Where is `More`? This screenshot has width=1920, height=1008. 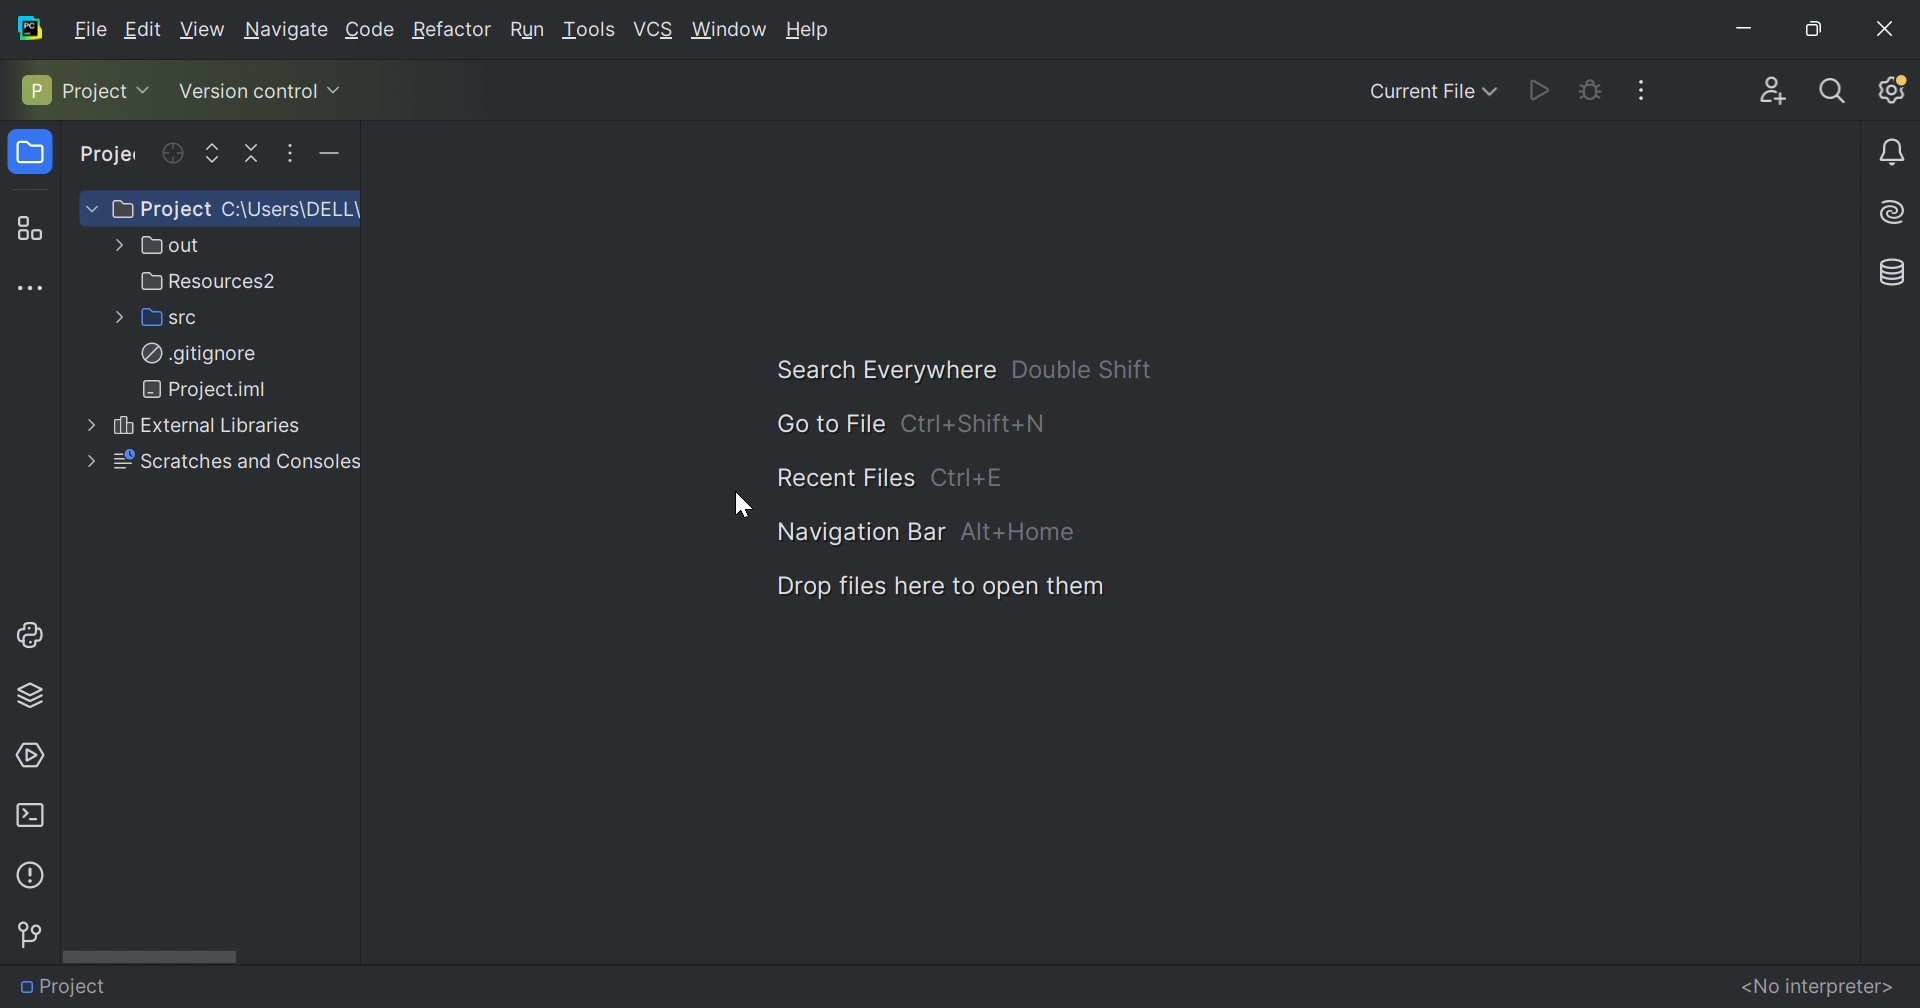
More is located at coordinates (85, 462).